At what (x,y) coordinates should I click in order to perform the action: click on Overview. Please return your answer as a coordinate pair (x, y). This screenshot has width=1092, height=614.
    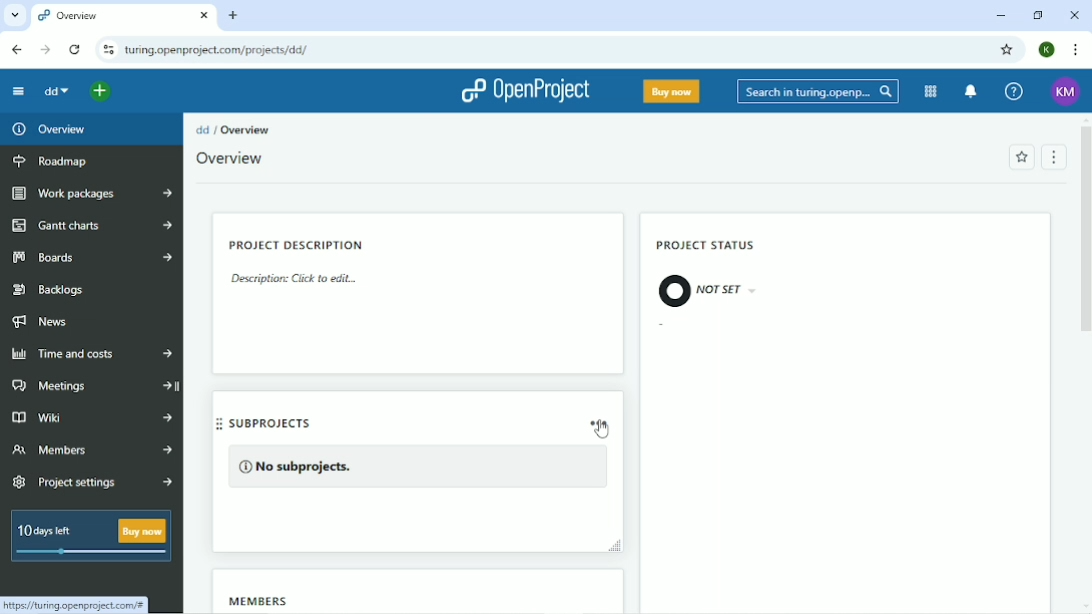
    Looking at the image, I should click on (249, 130).